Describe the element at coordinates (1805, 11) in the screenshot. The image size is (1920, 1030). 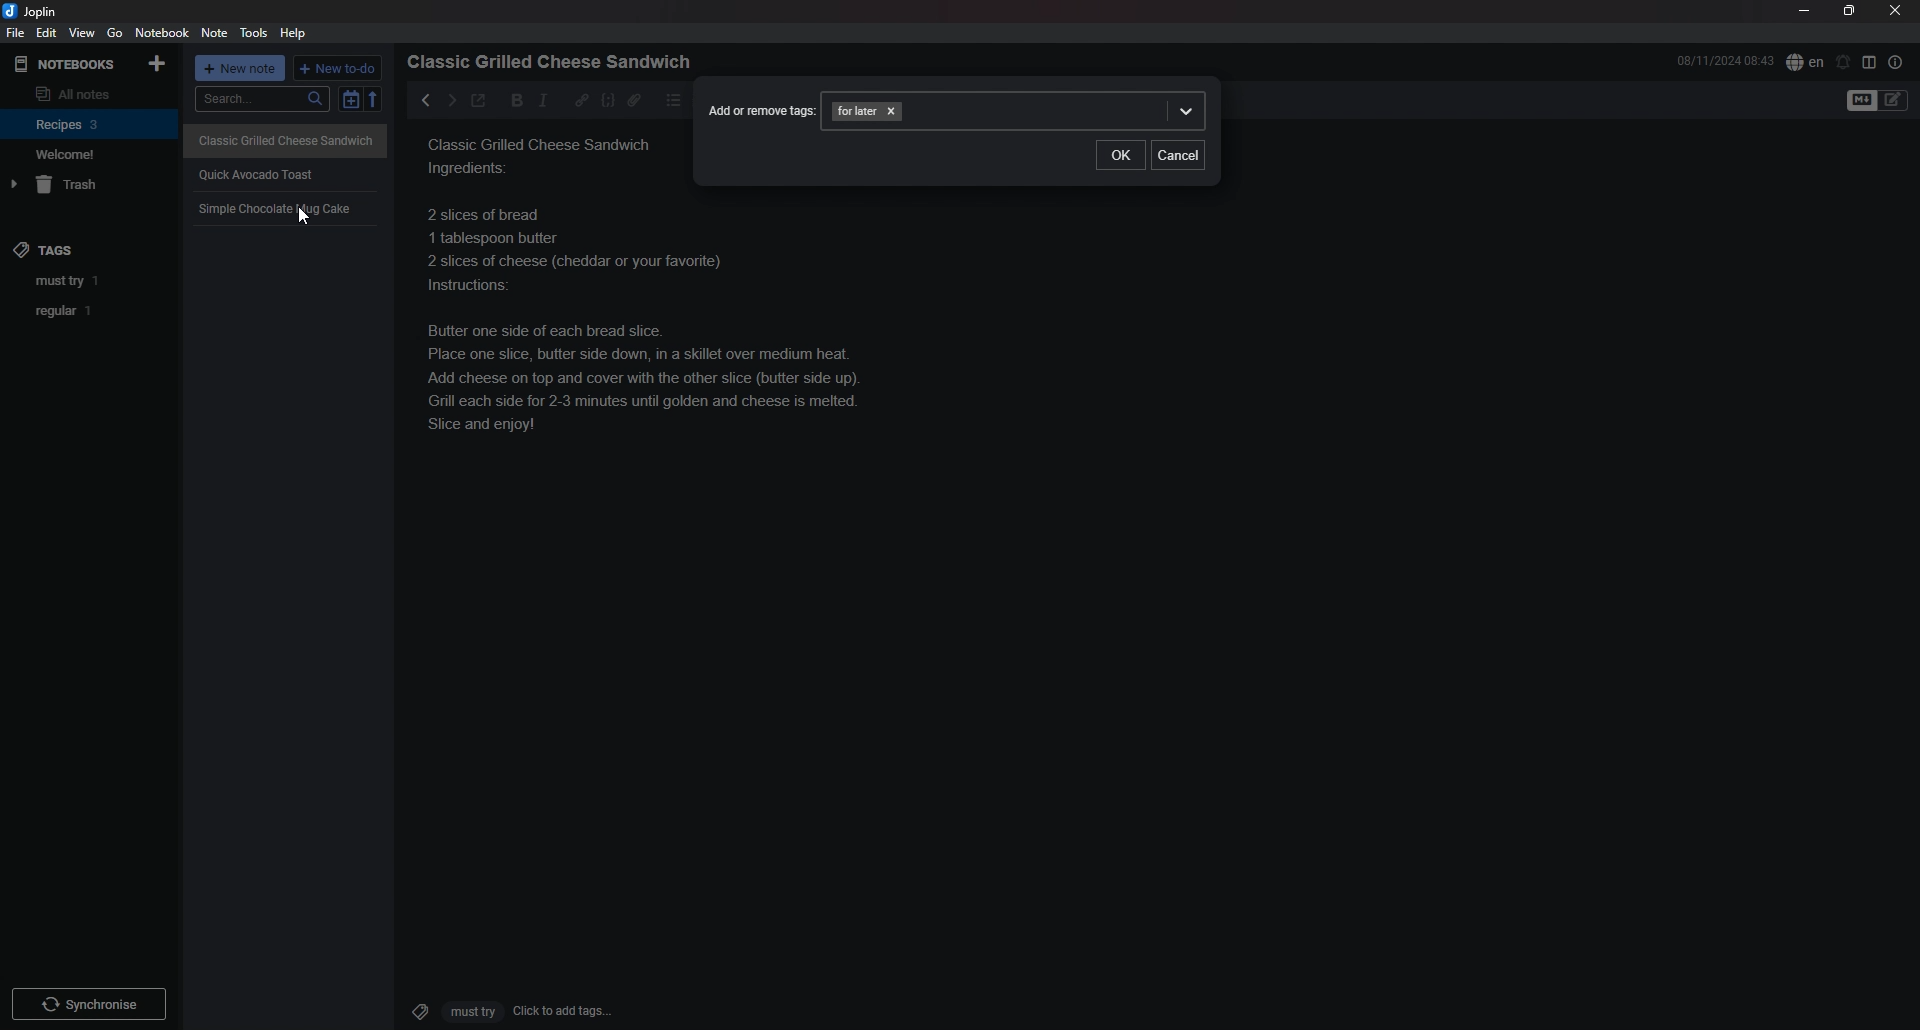
I see `minimize` at that location.